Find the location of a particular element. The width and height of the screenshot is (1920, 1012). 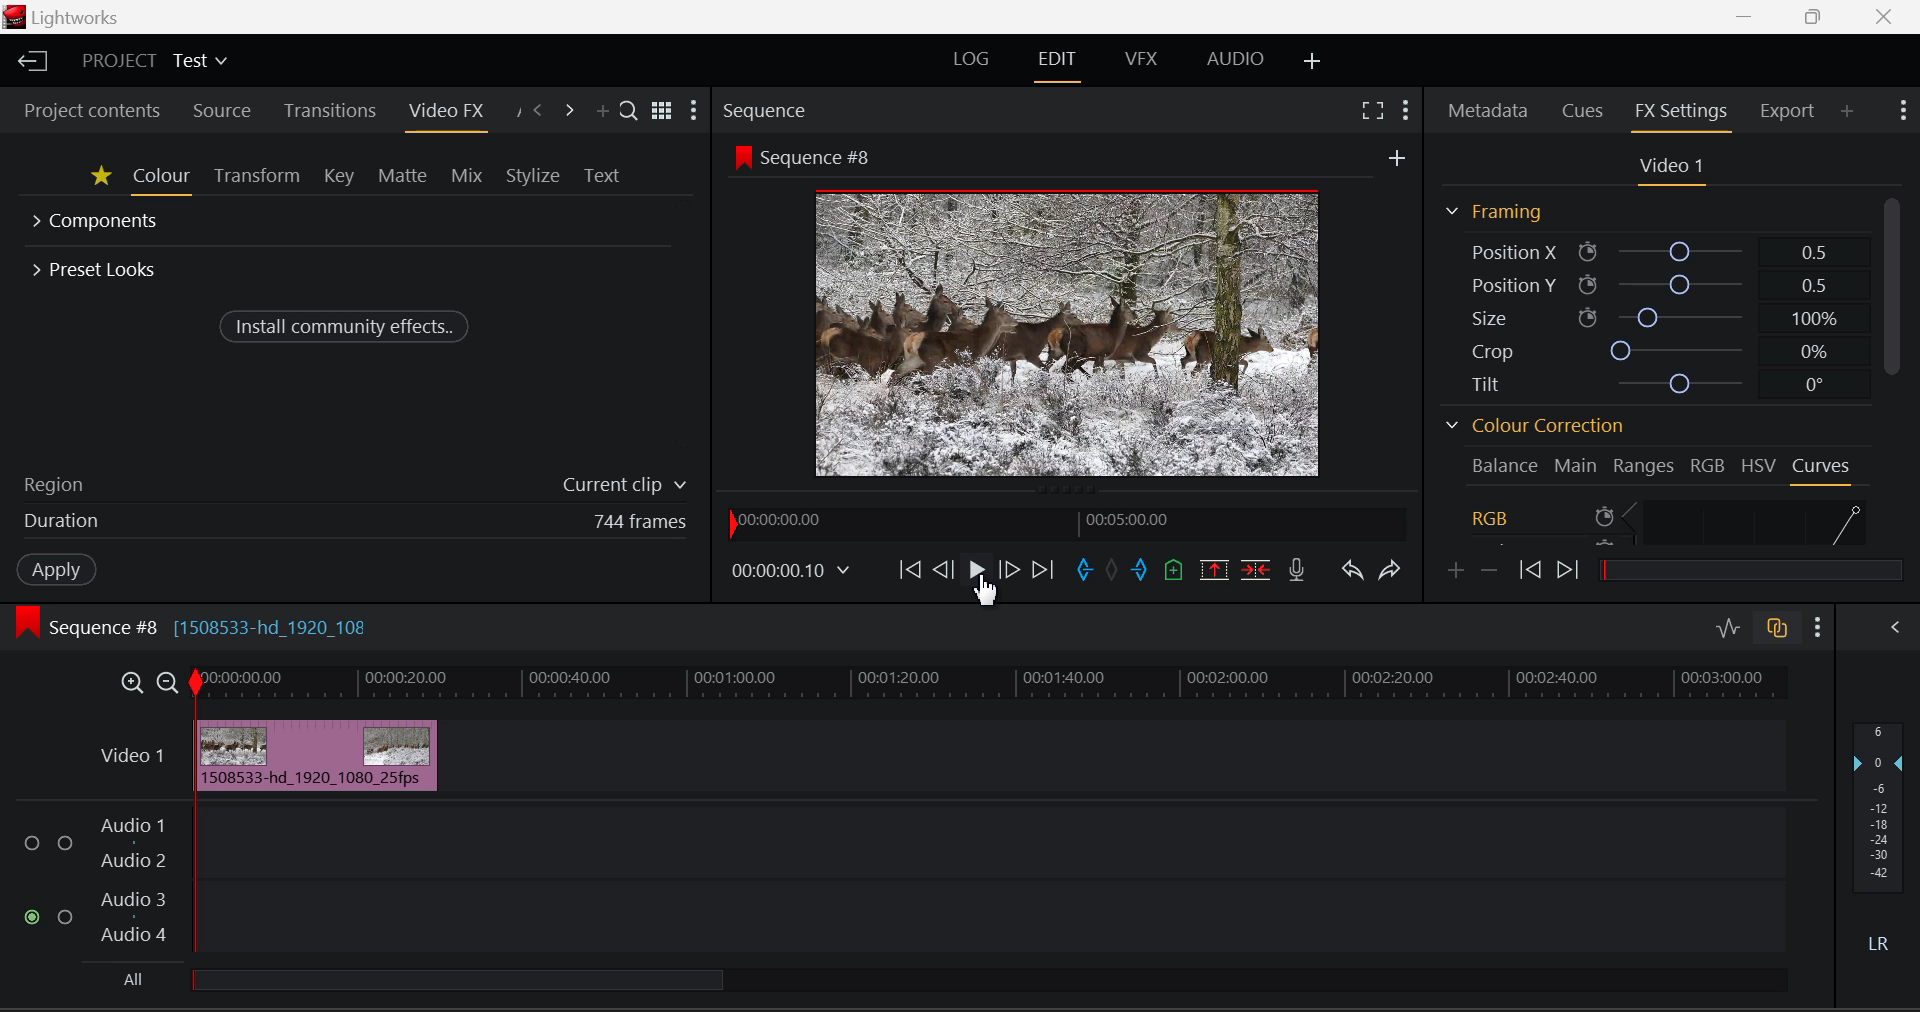

Full Screen is located at coordinates (1372, 113).